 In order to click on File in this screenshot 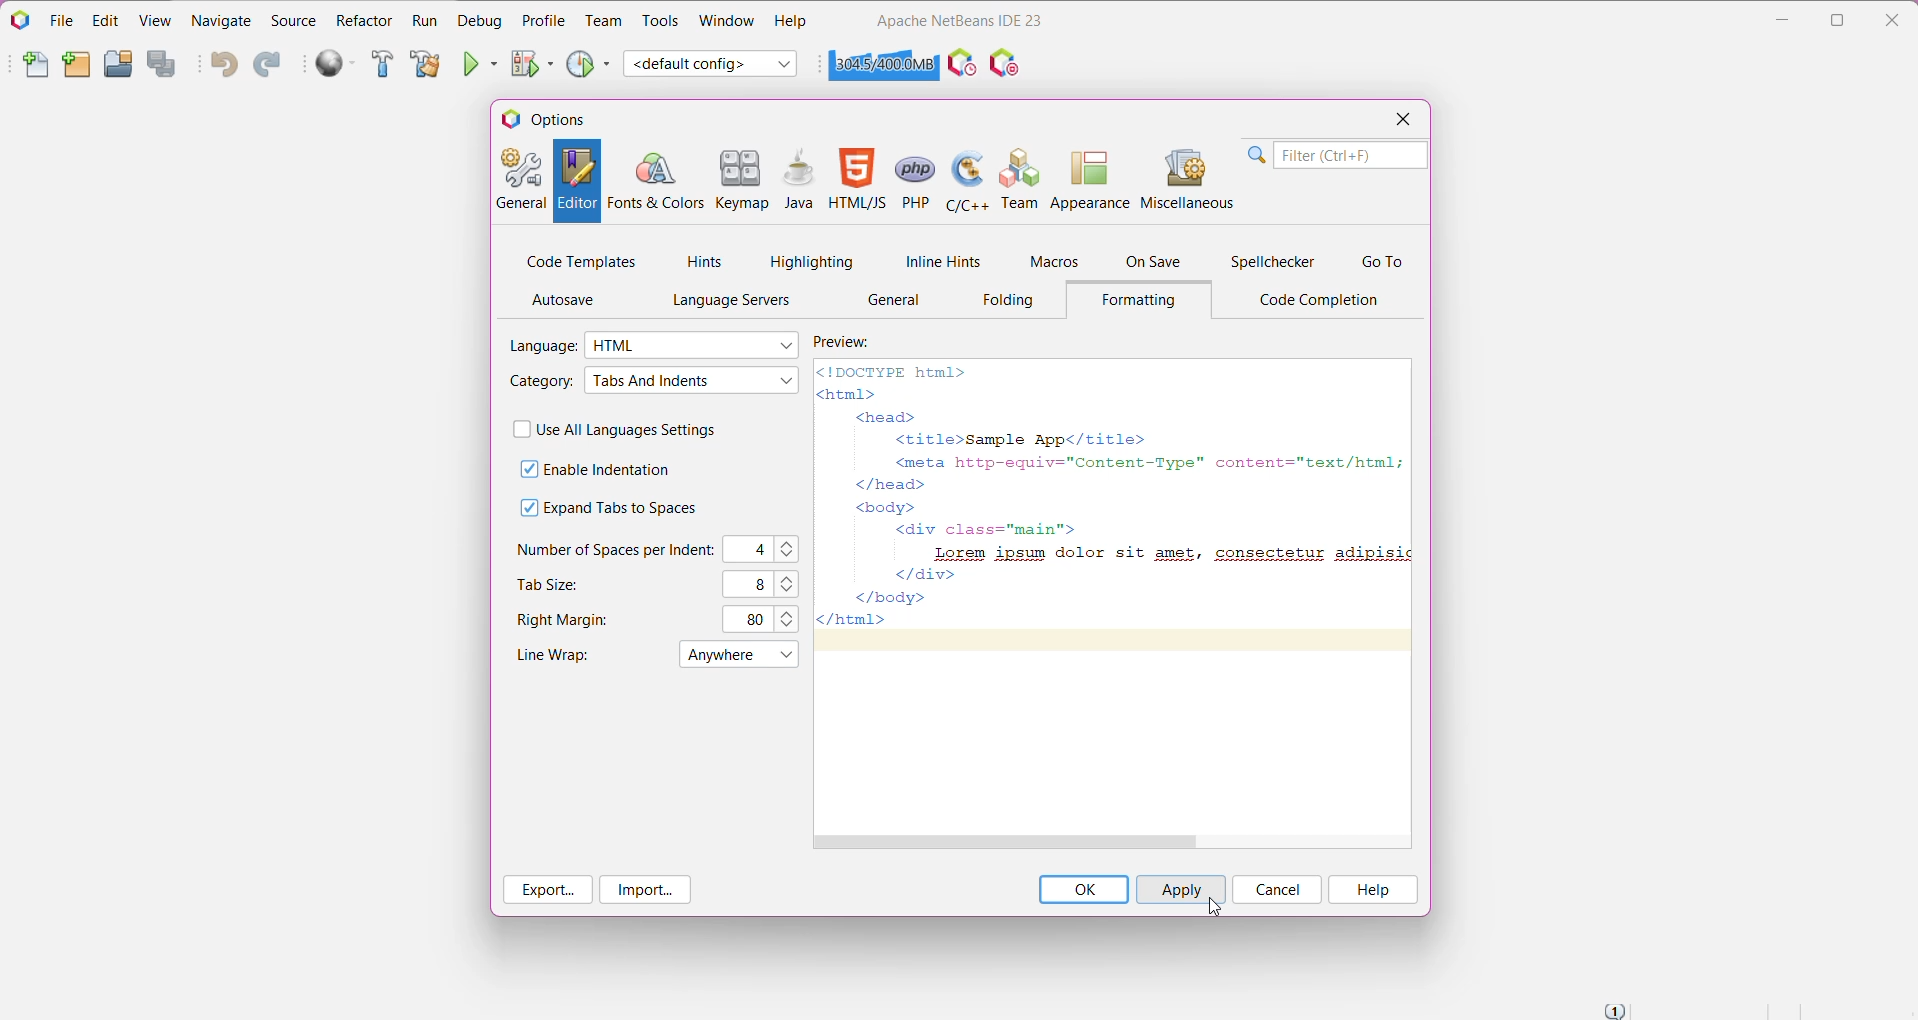, I will do `click(62, 21)`.